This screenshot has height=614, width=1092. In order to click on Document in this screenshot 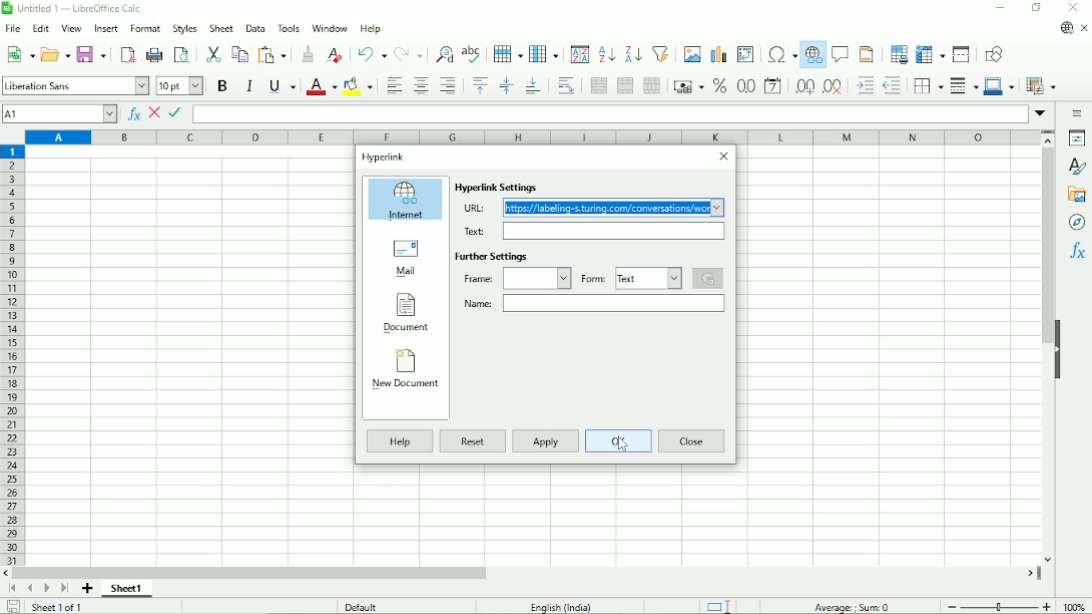, I will do `click(406, 314)`.